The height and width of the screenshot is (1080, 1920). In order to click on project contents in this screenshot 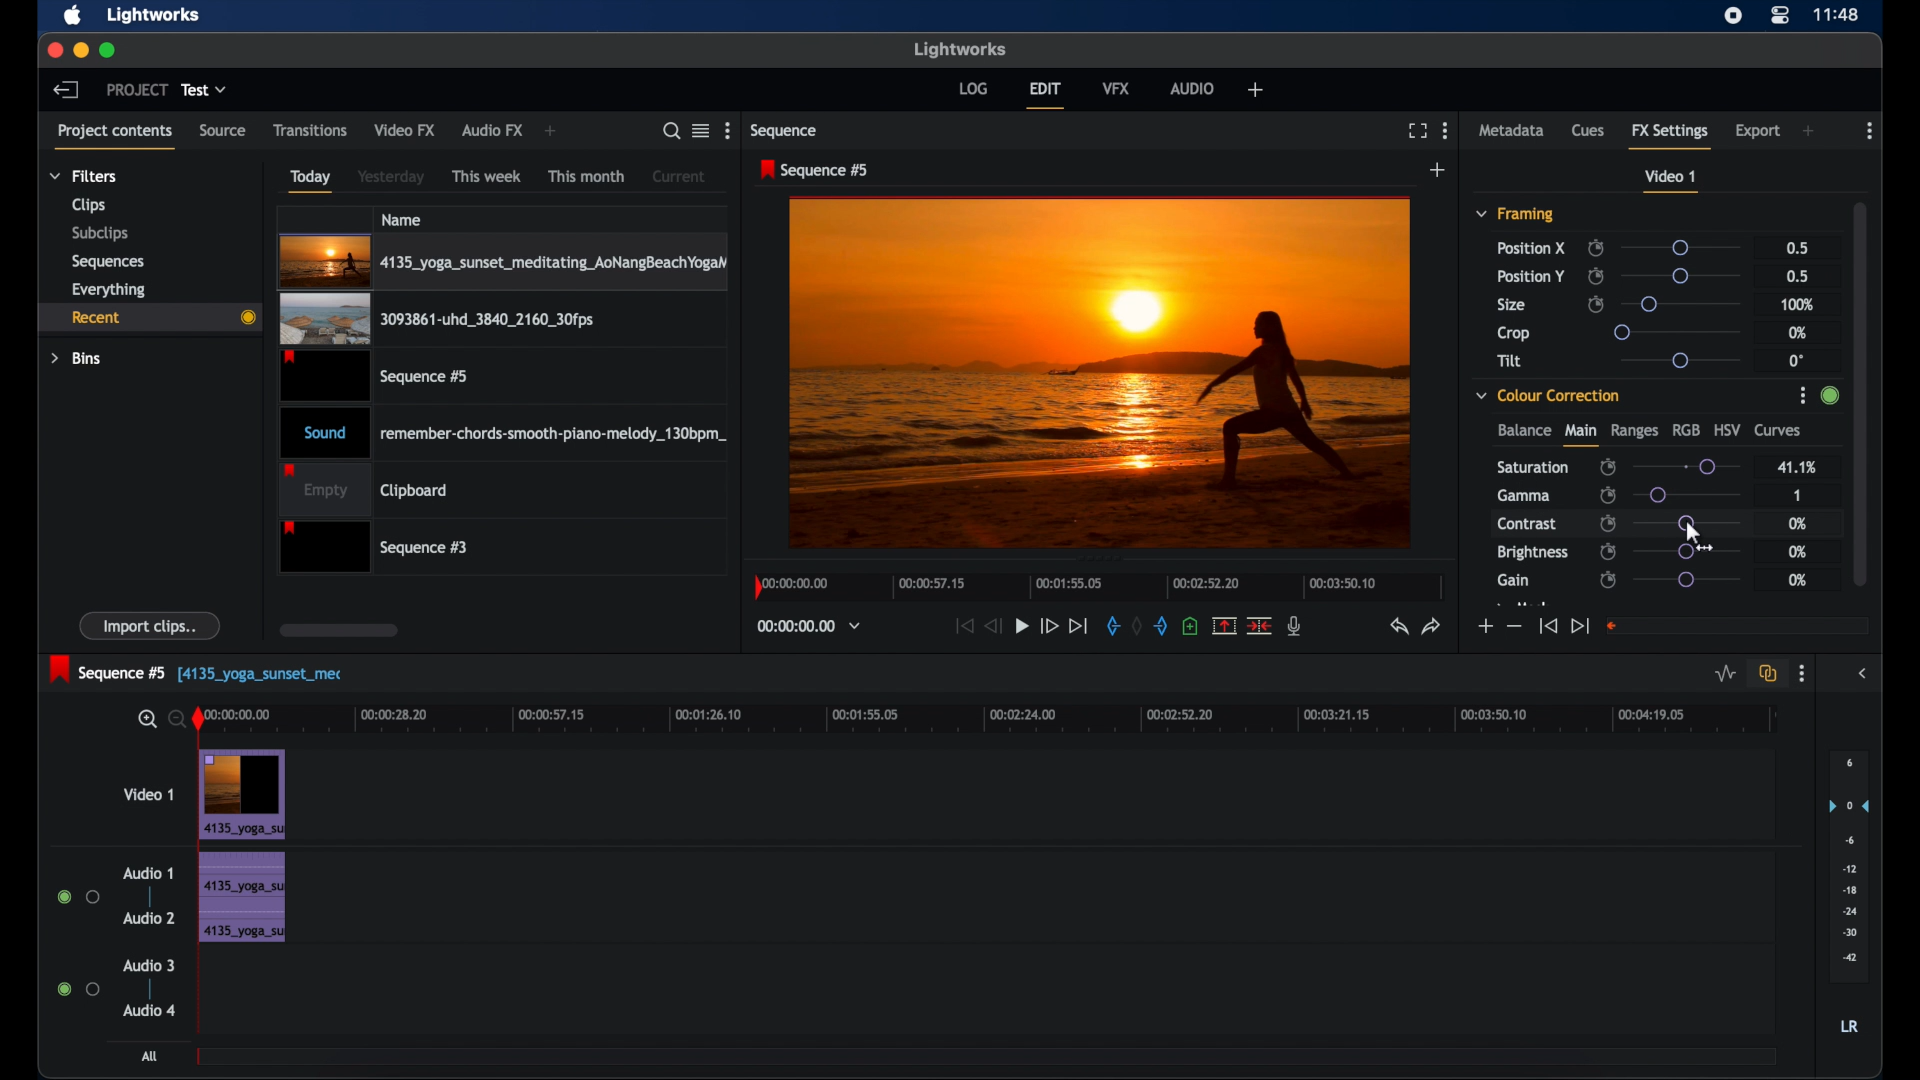, I will do `click(118, 135)`.